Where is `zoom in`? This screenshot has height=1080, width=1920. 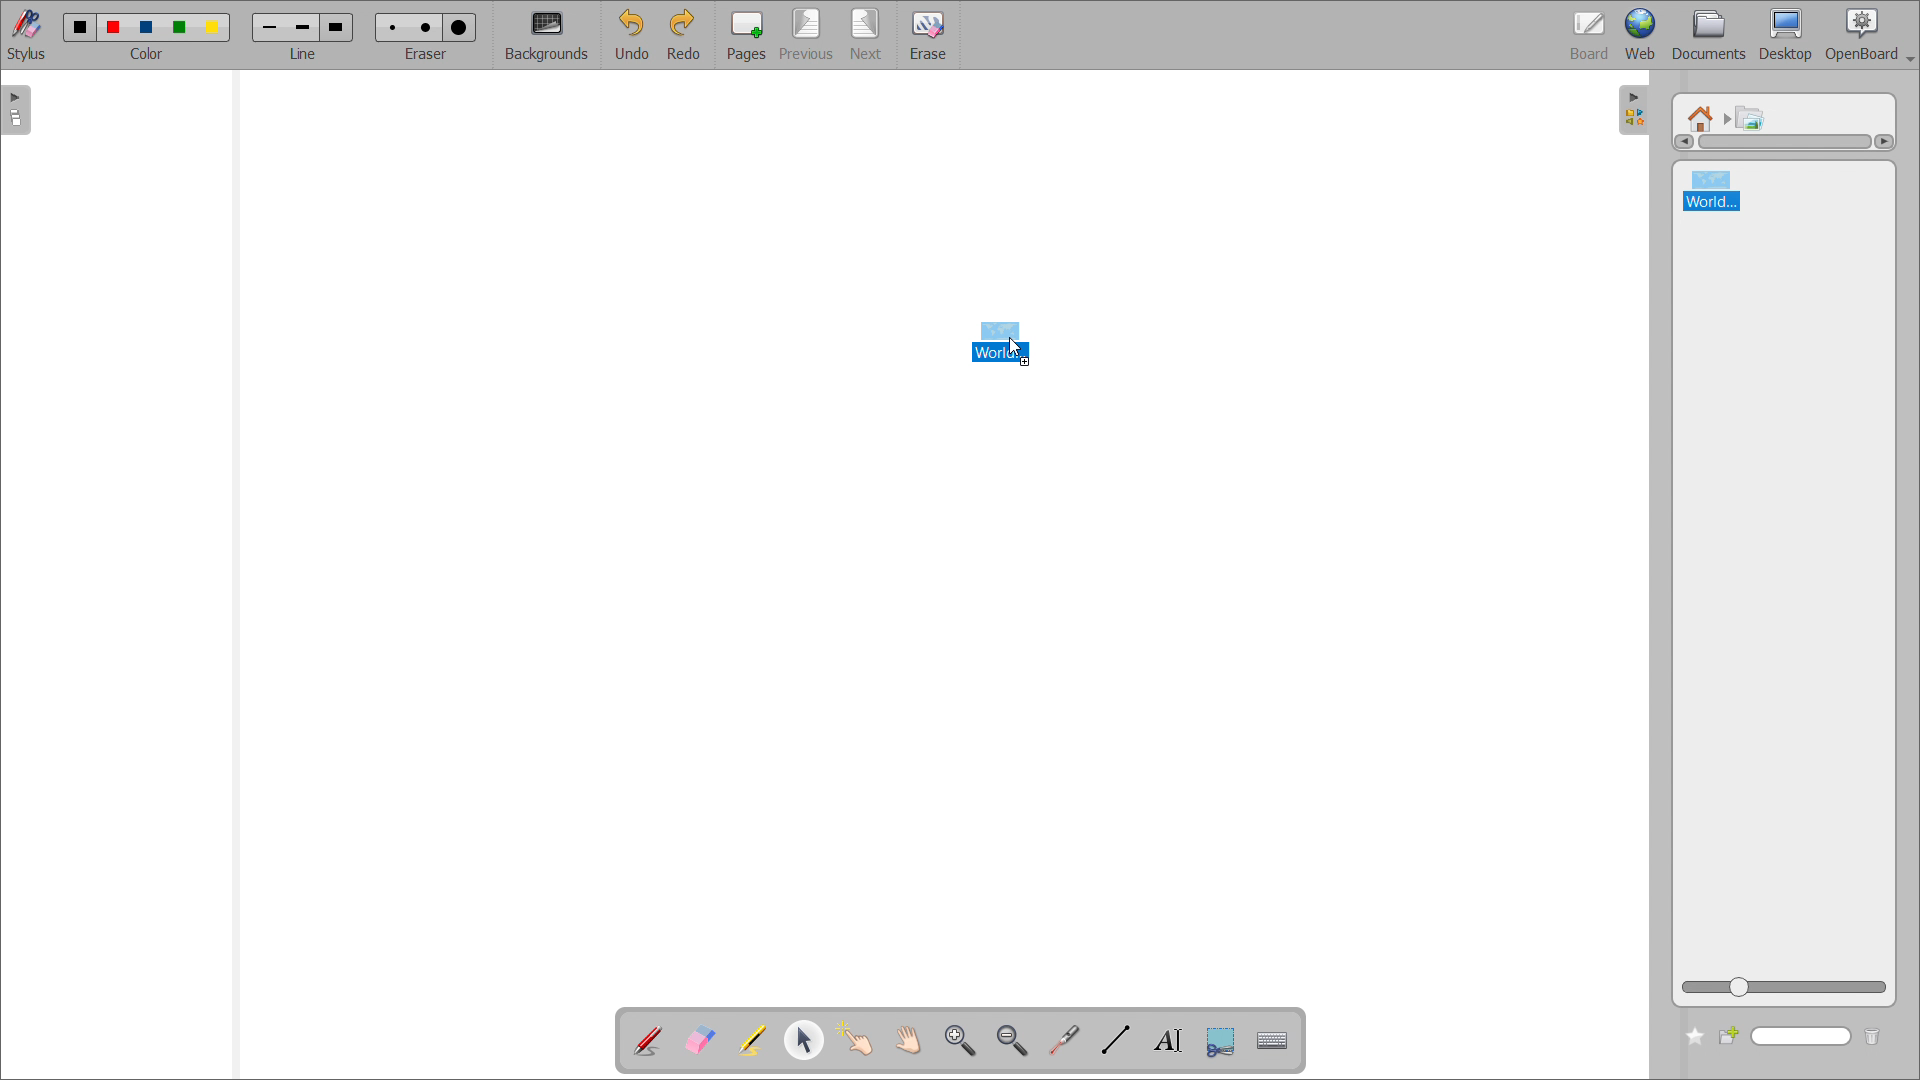 zoom in is located at coordinates (962, 1040).